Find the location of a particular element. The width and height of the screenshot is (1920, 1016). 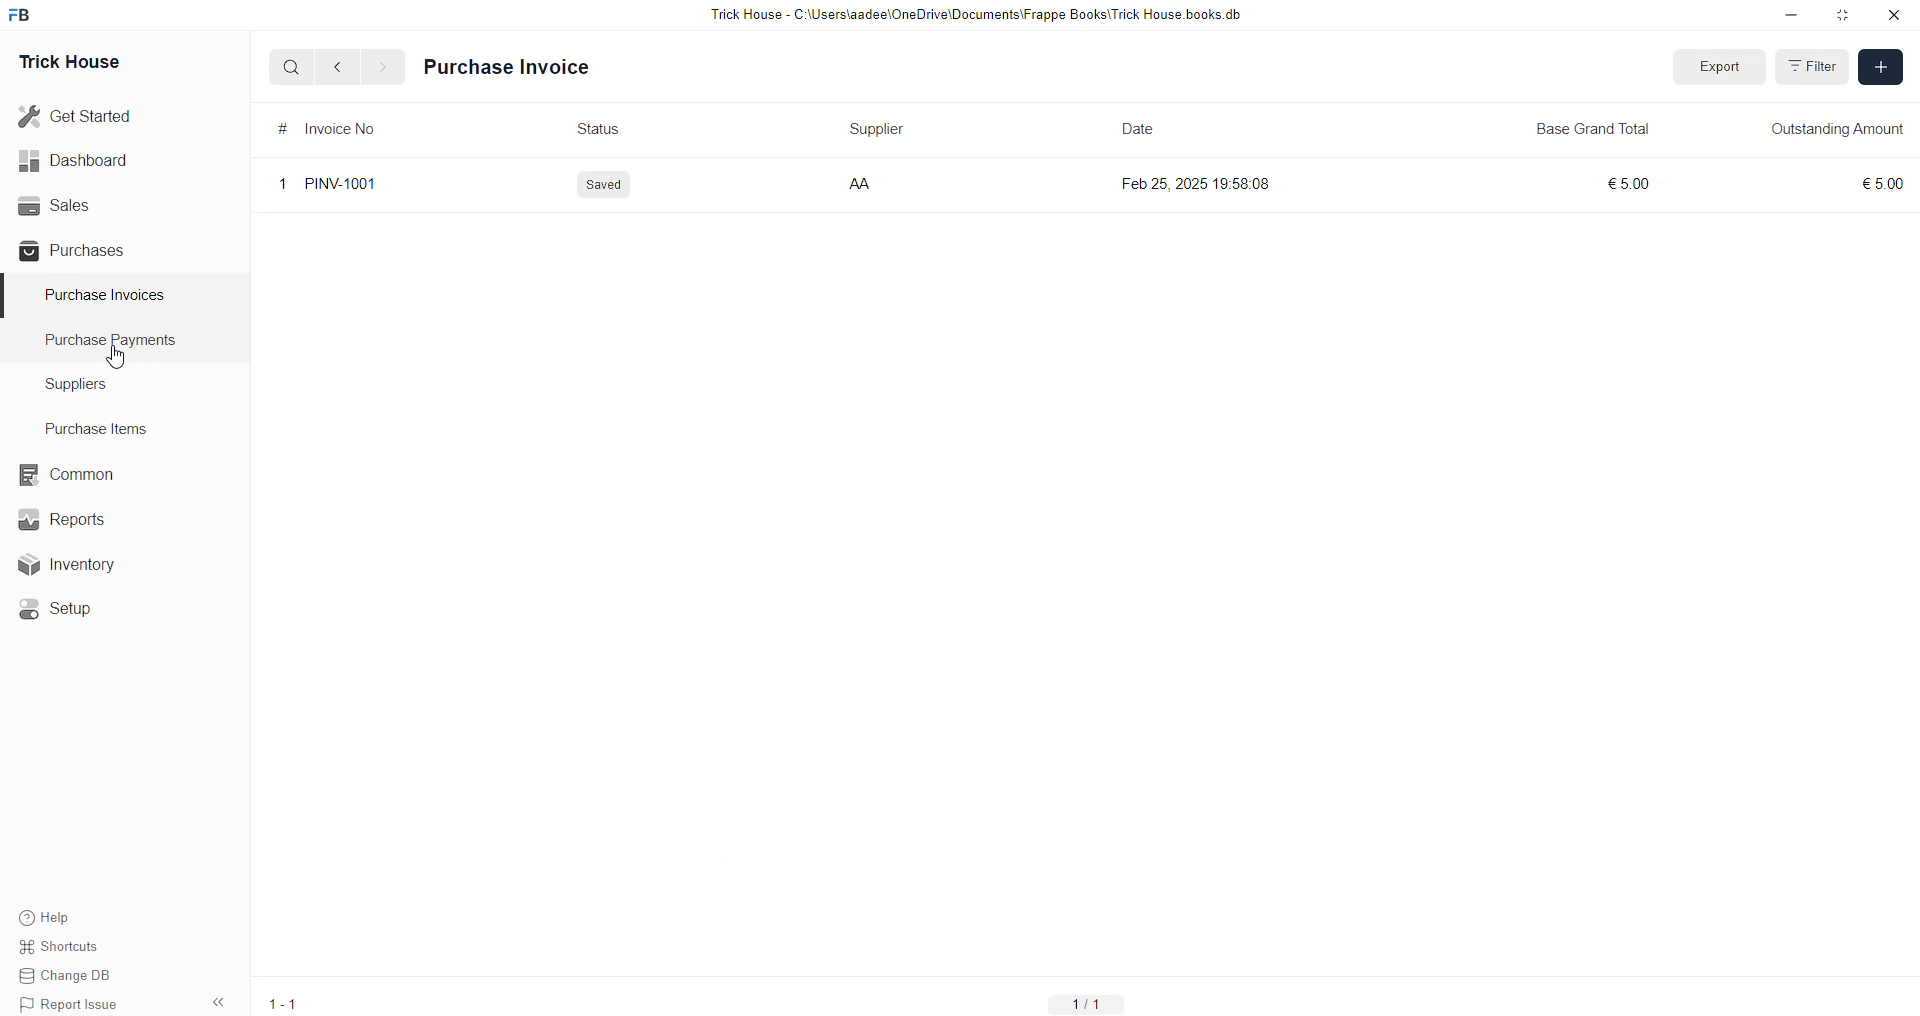

< is located at coordinates (333, 66).